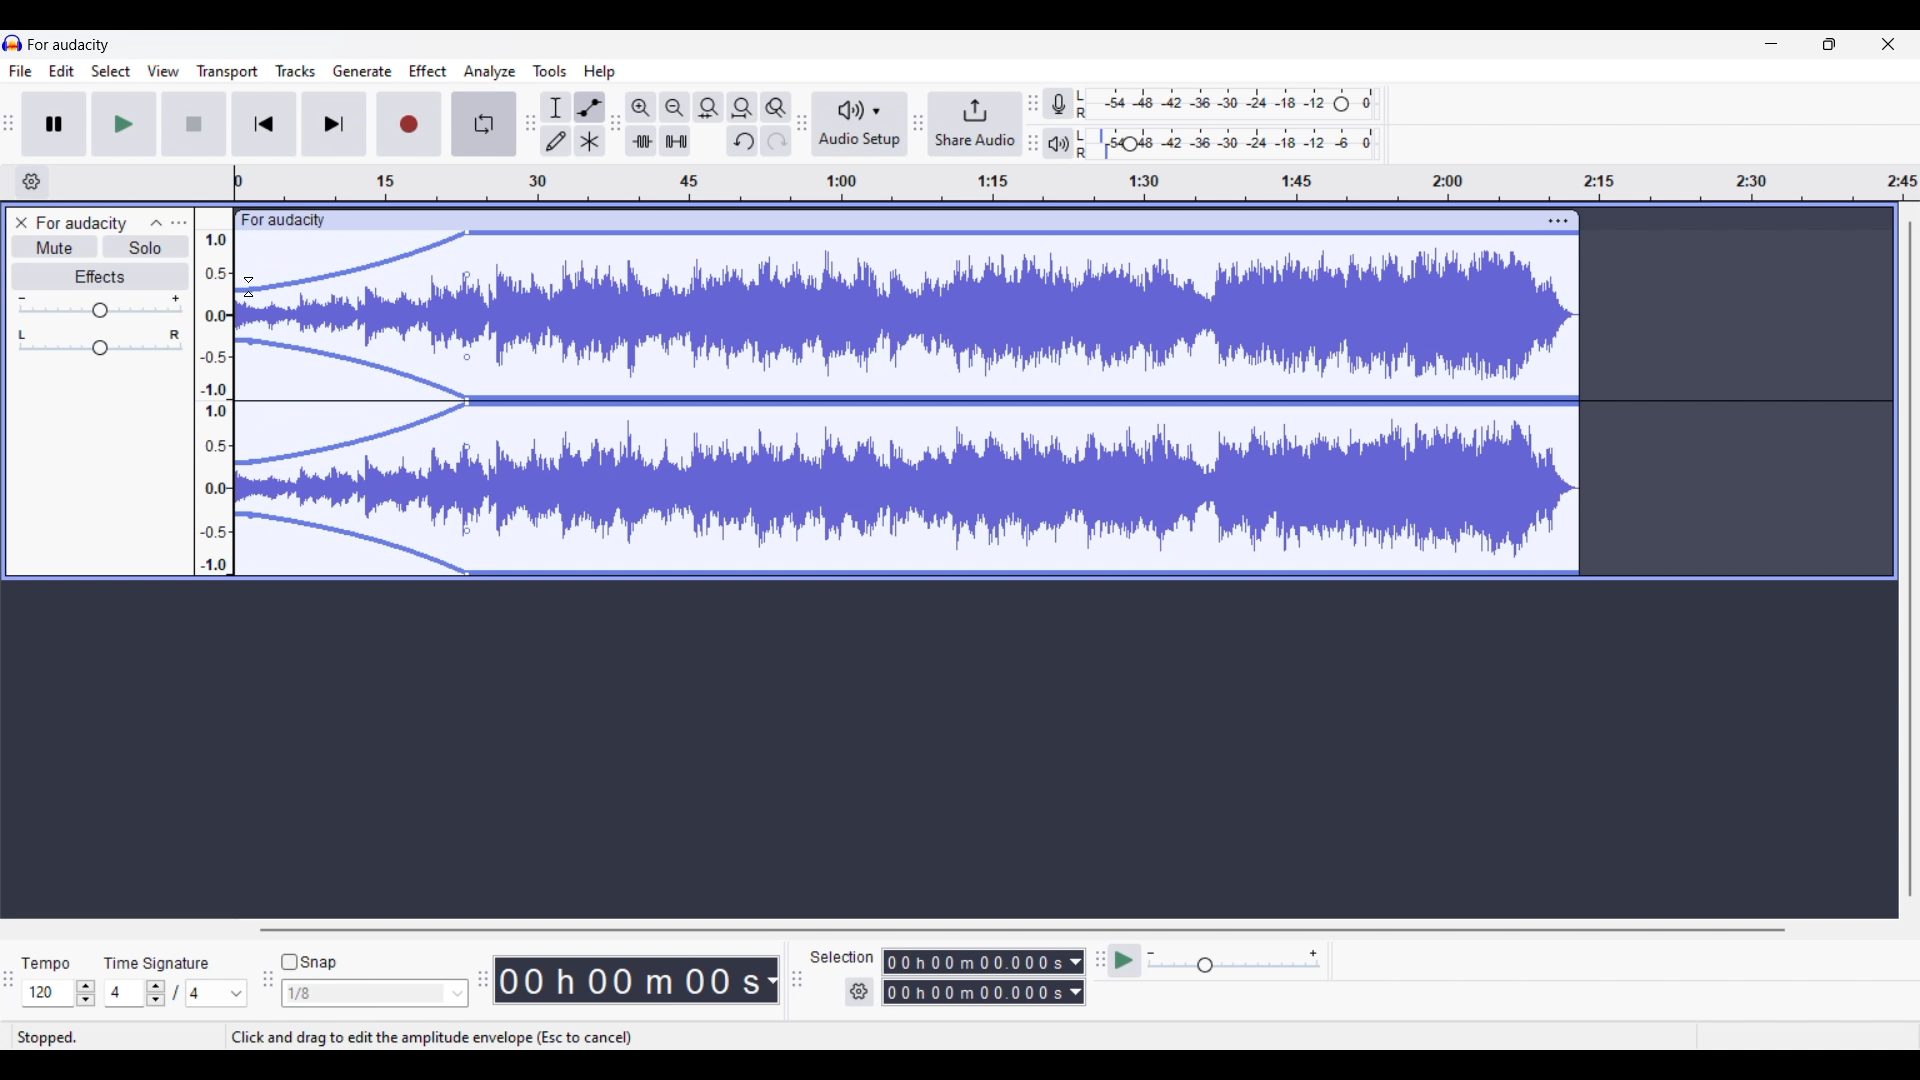  I want to click on Audio setup, so click(860, 124).